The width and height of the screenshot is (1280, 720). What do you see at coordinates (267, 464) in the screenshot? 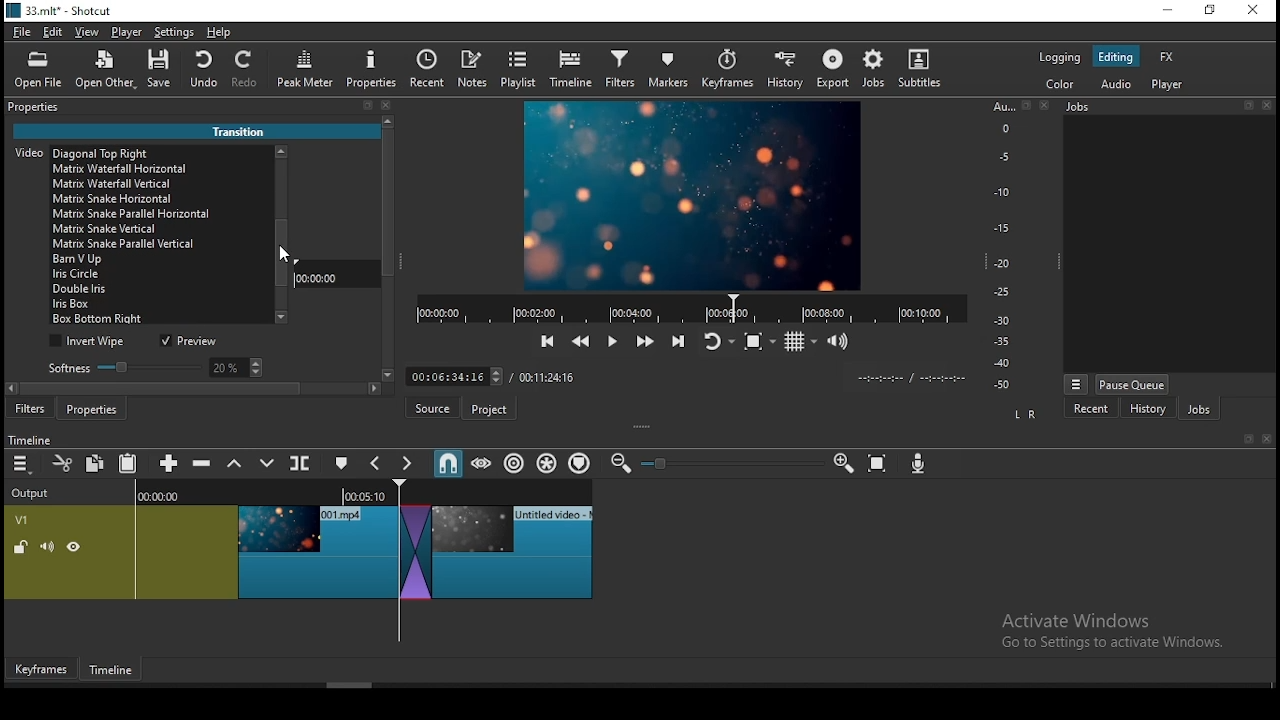
I see `overwrite` at bounding box center [267, 464].